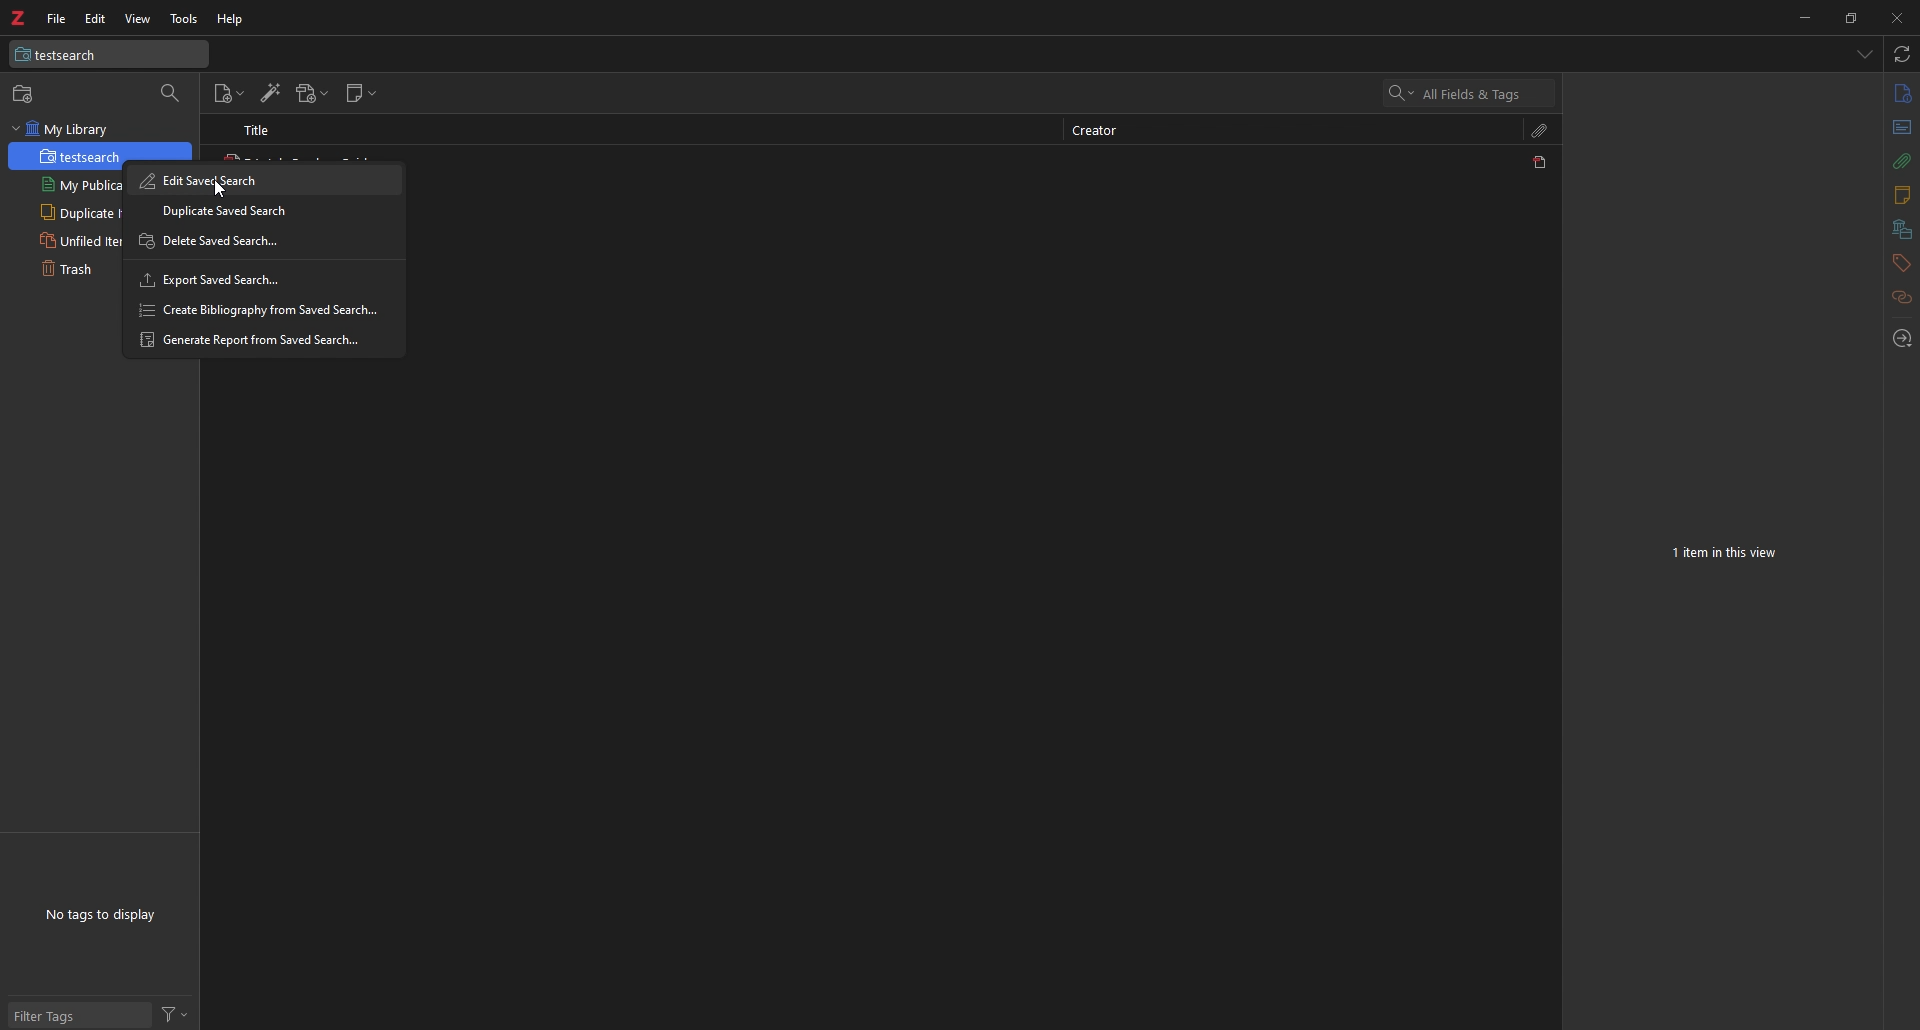 The height and width of the screenshot is (1030, 1920). What do you see at coordinates (263, 180) in the screenshot?
I see `edit saved search` at bounding box center [263, 180].